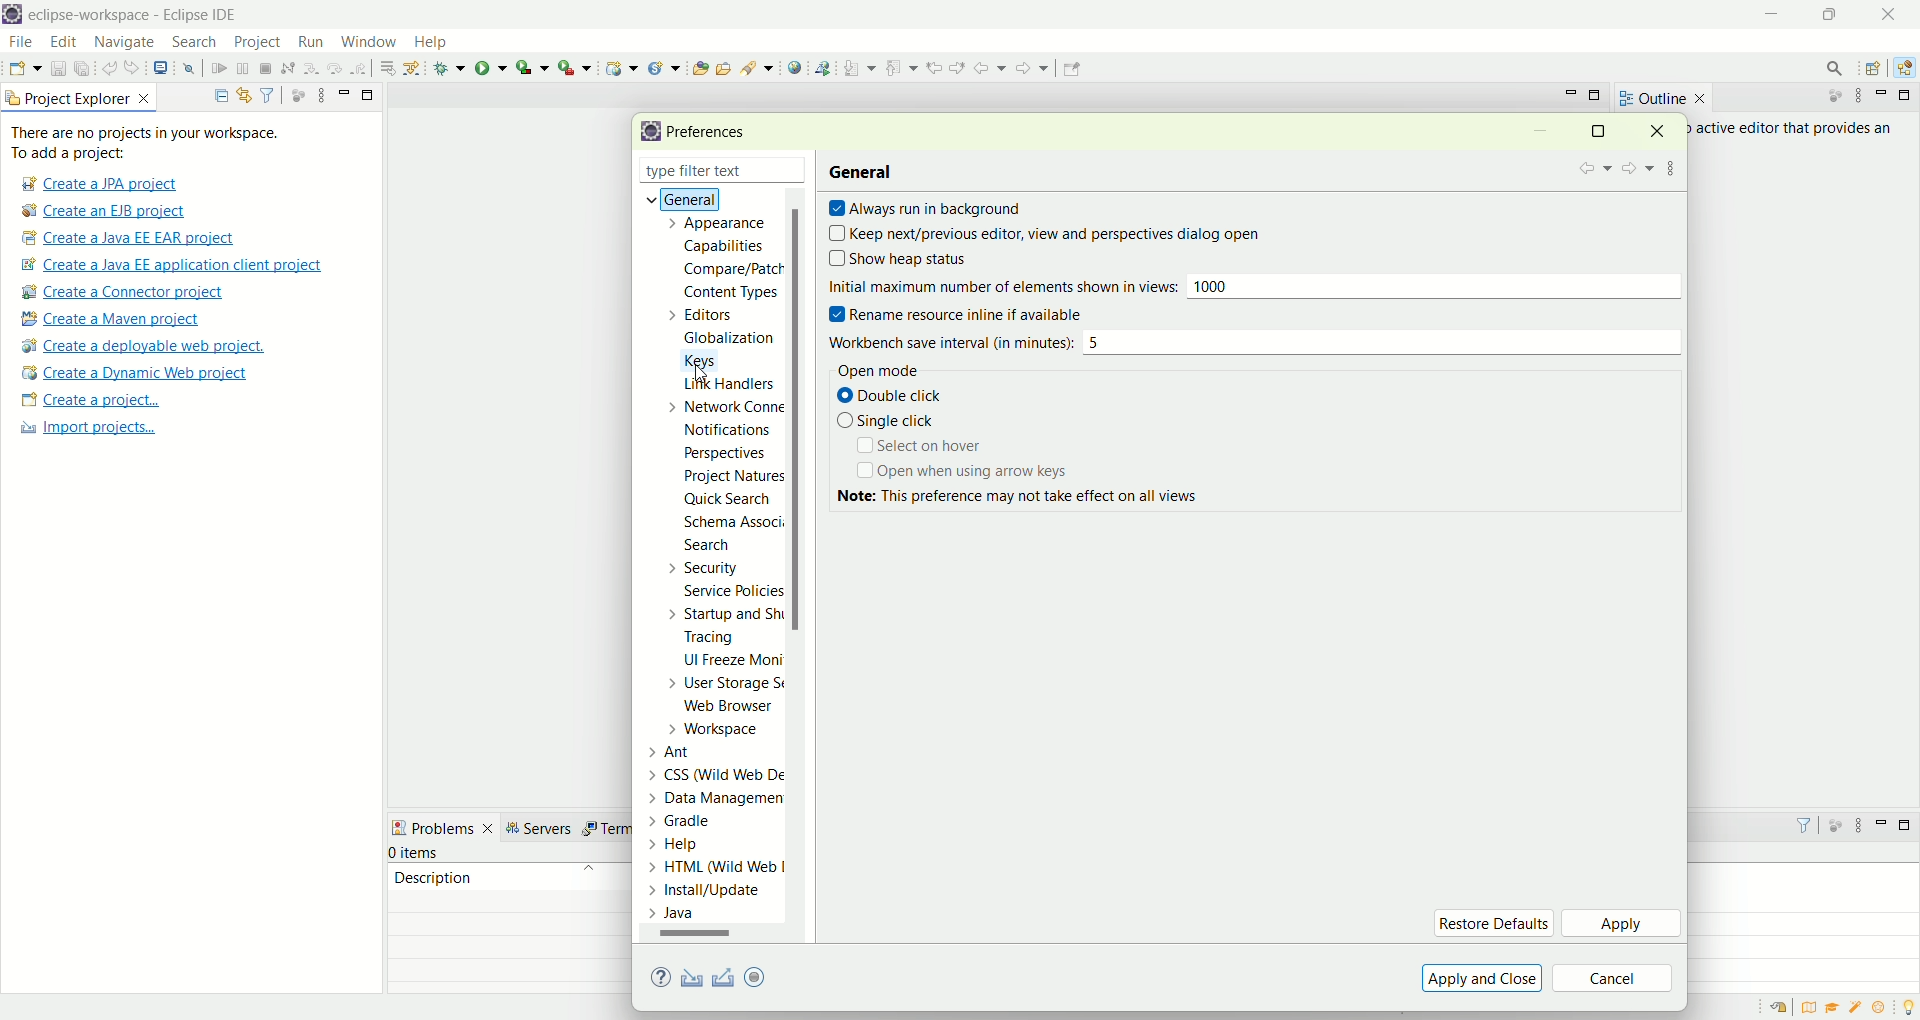 The width and height of the screenshot is (1920, 1020). What do you see at coordinates (1835, 14) in the screenshot?
I see `maximize` at bounding box center [1835, 14].